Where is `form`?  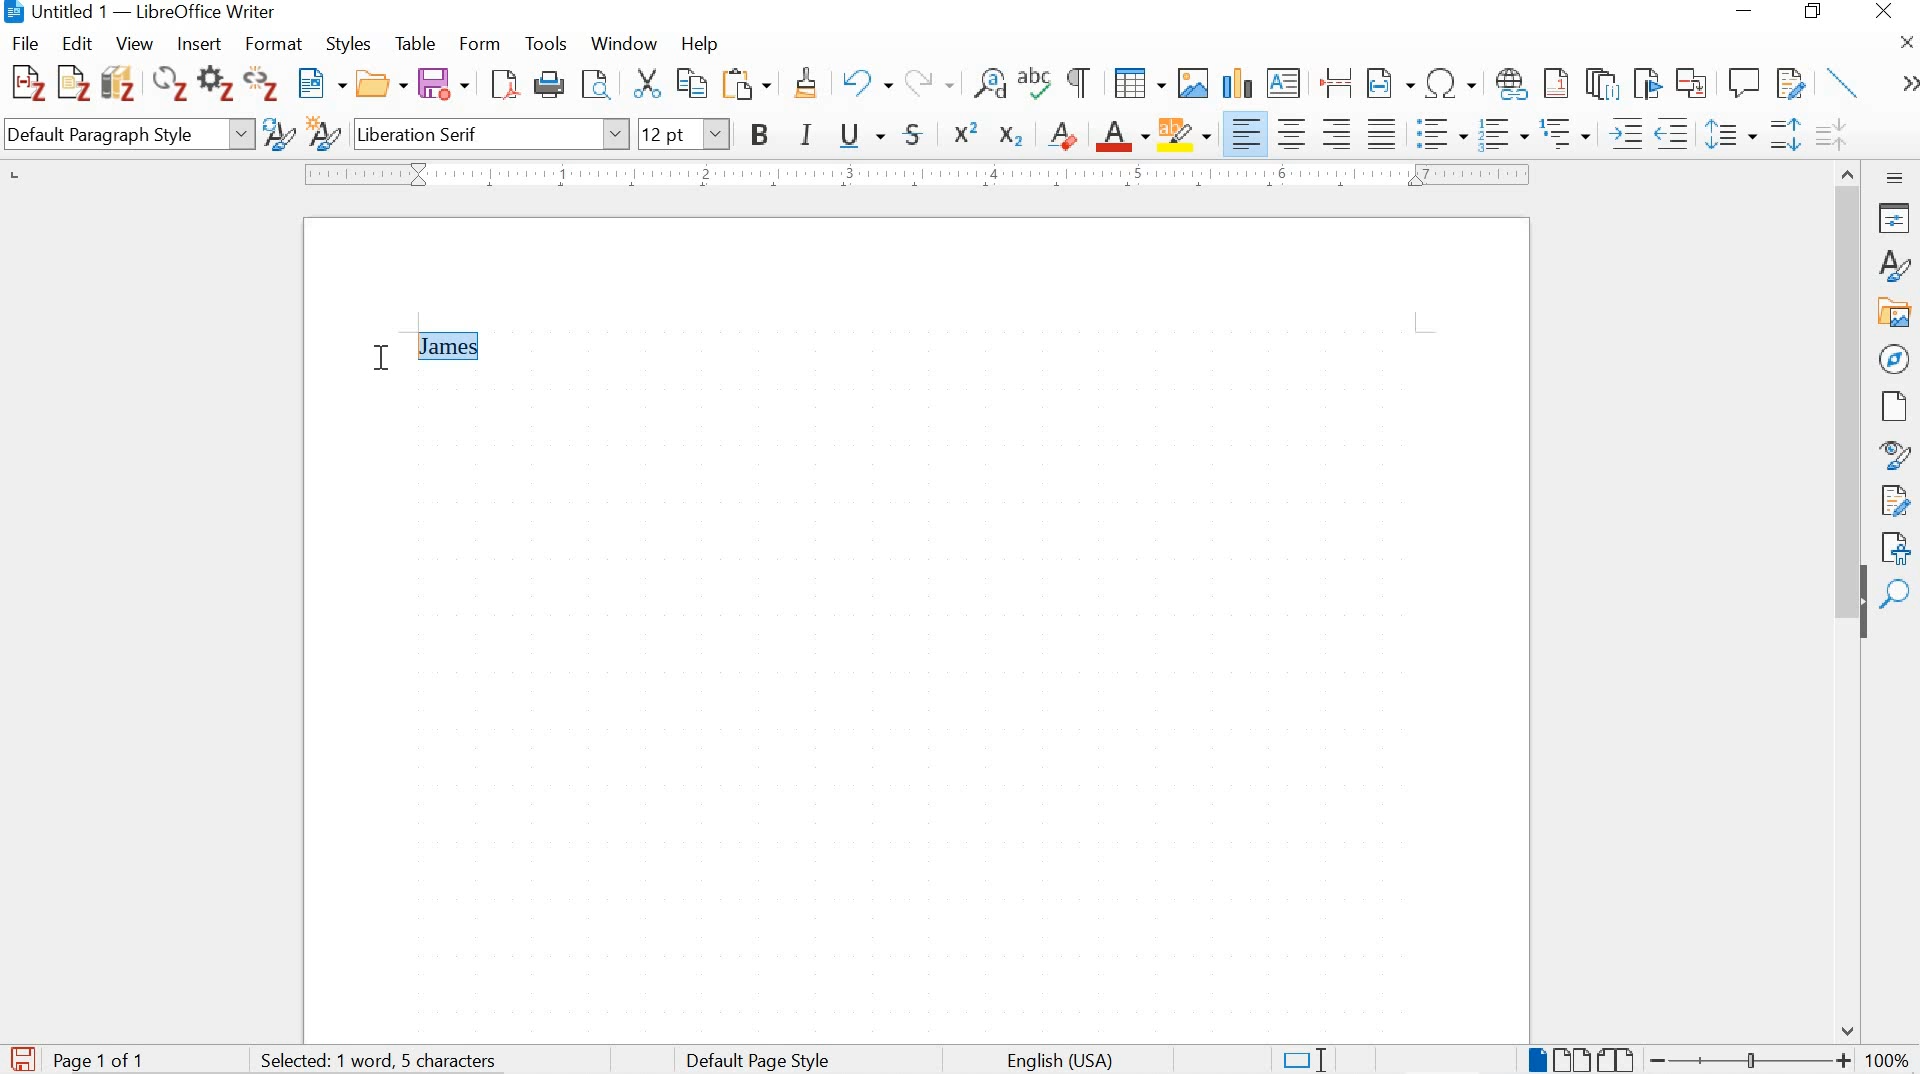
form is located at coordinates (481, 43).